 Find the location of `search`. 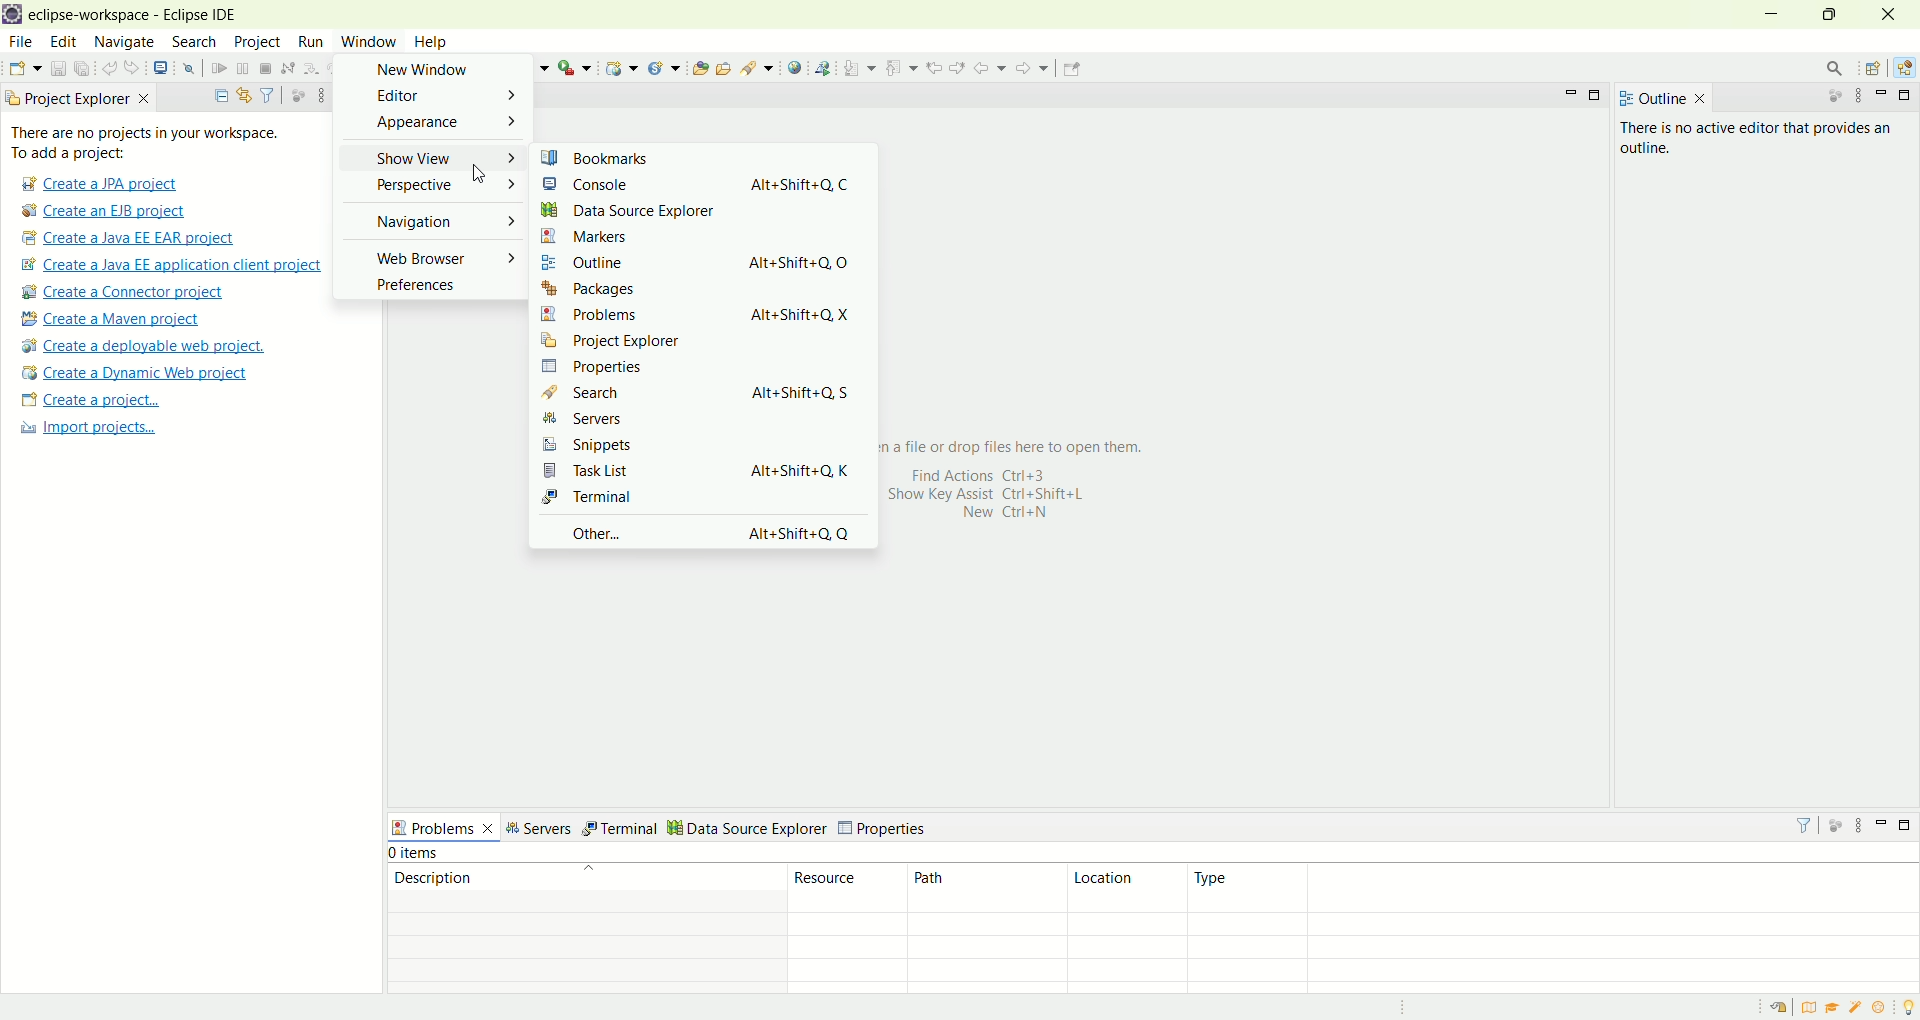

search is located at coordinates (755, 68).